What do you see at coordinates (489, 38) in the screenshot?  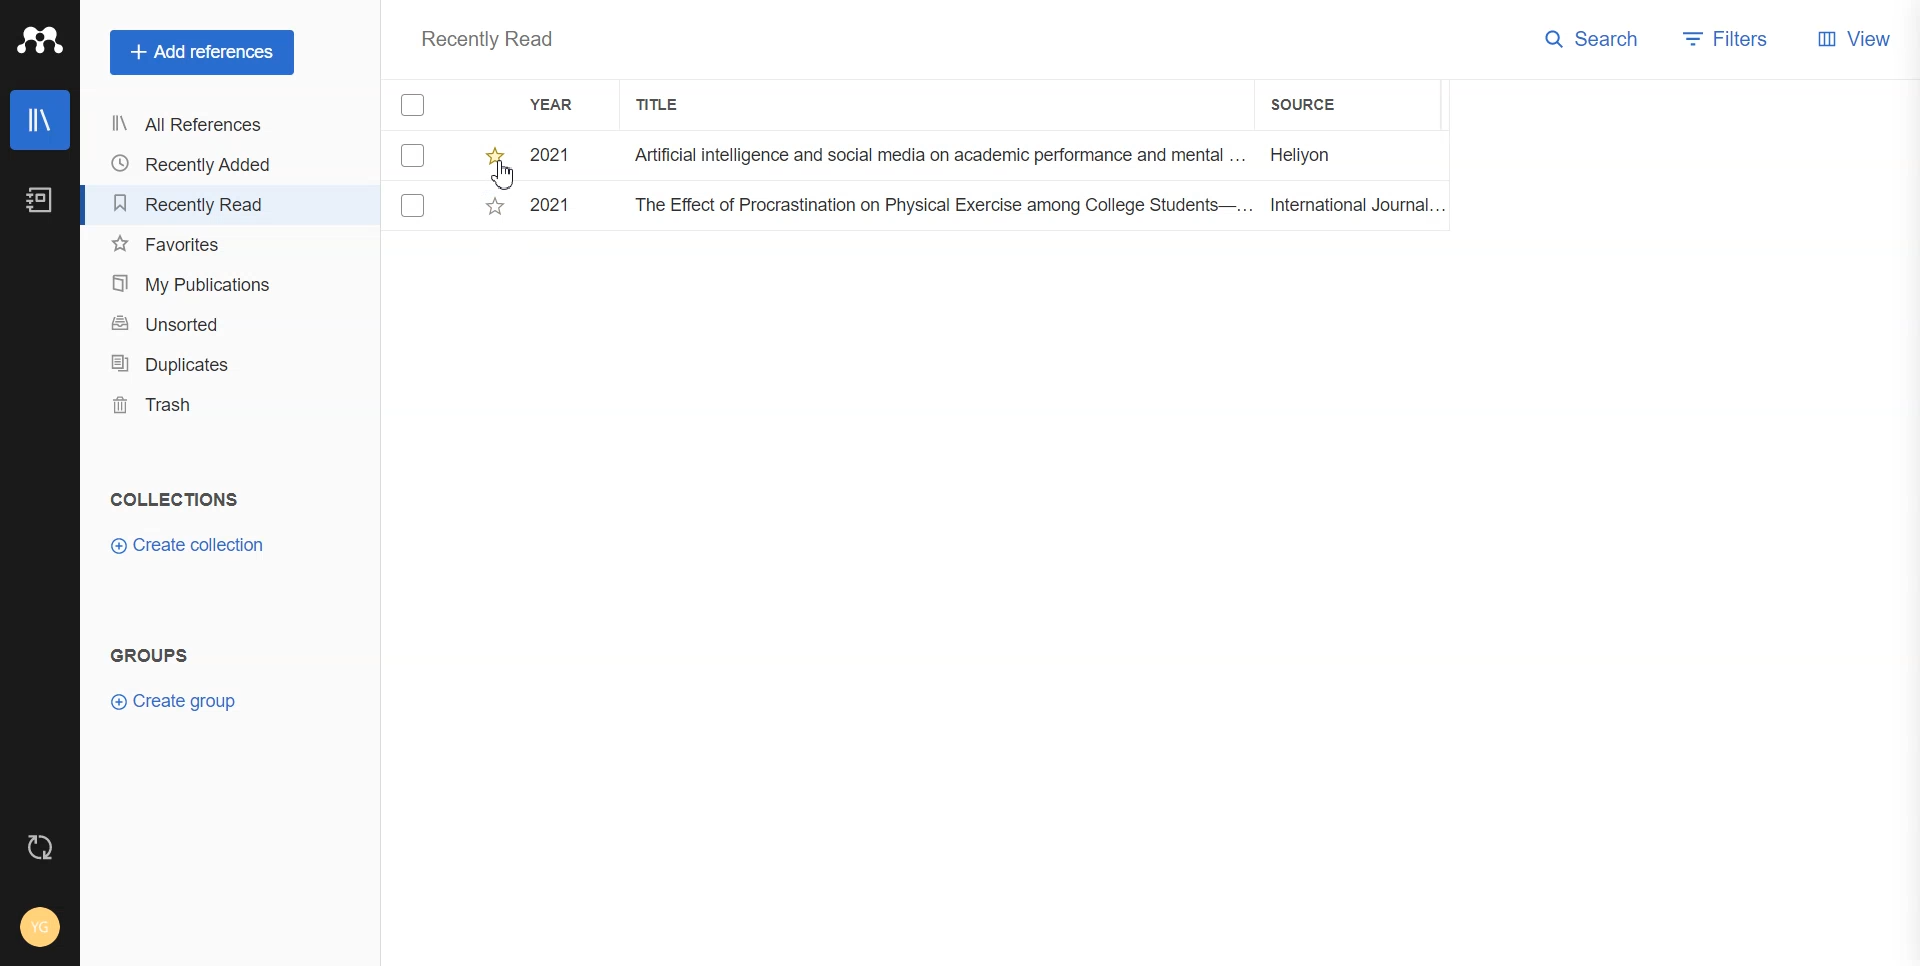 I see `Text` at bounding box center [489, 38].